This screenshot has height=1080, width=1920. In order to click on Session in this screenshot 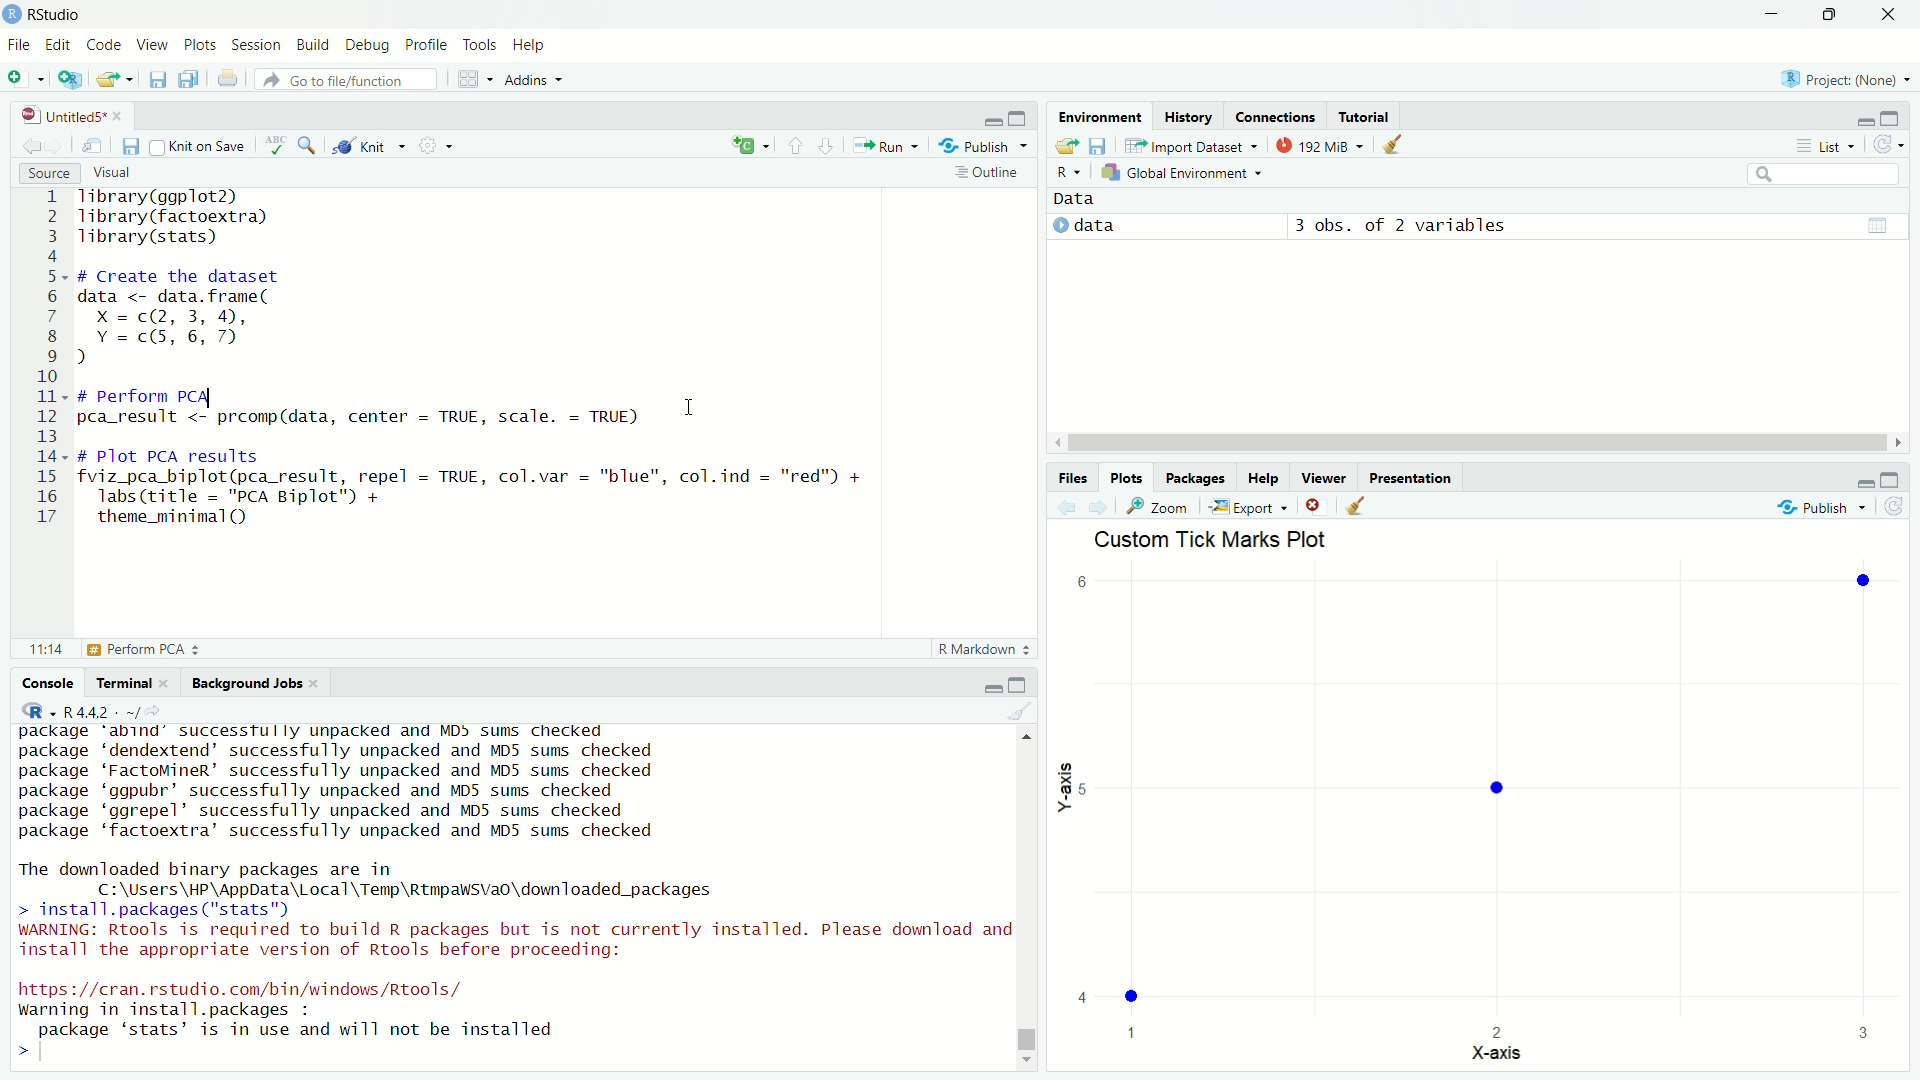, I will do `click(259, 46)`.